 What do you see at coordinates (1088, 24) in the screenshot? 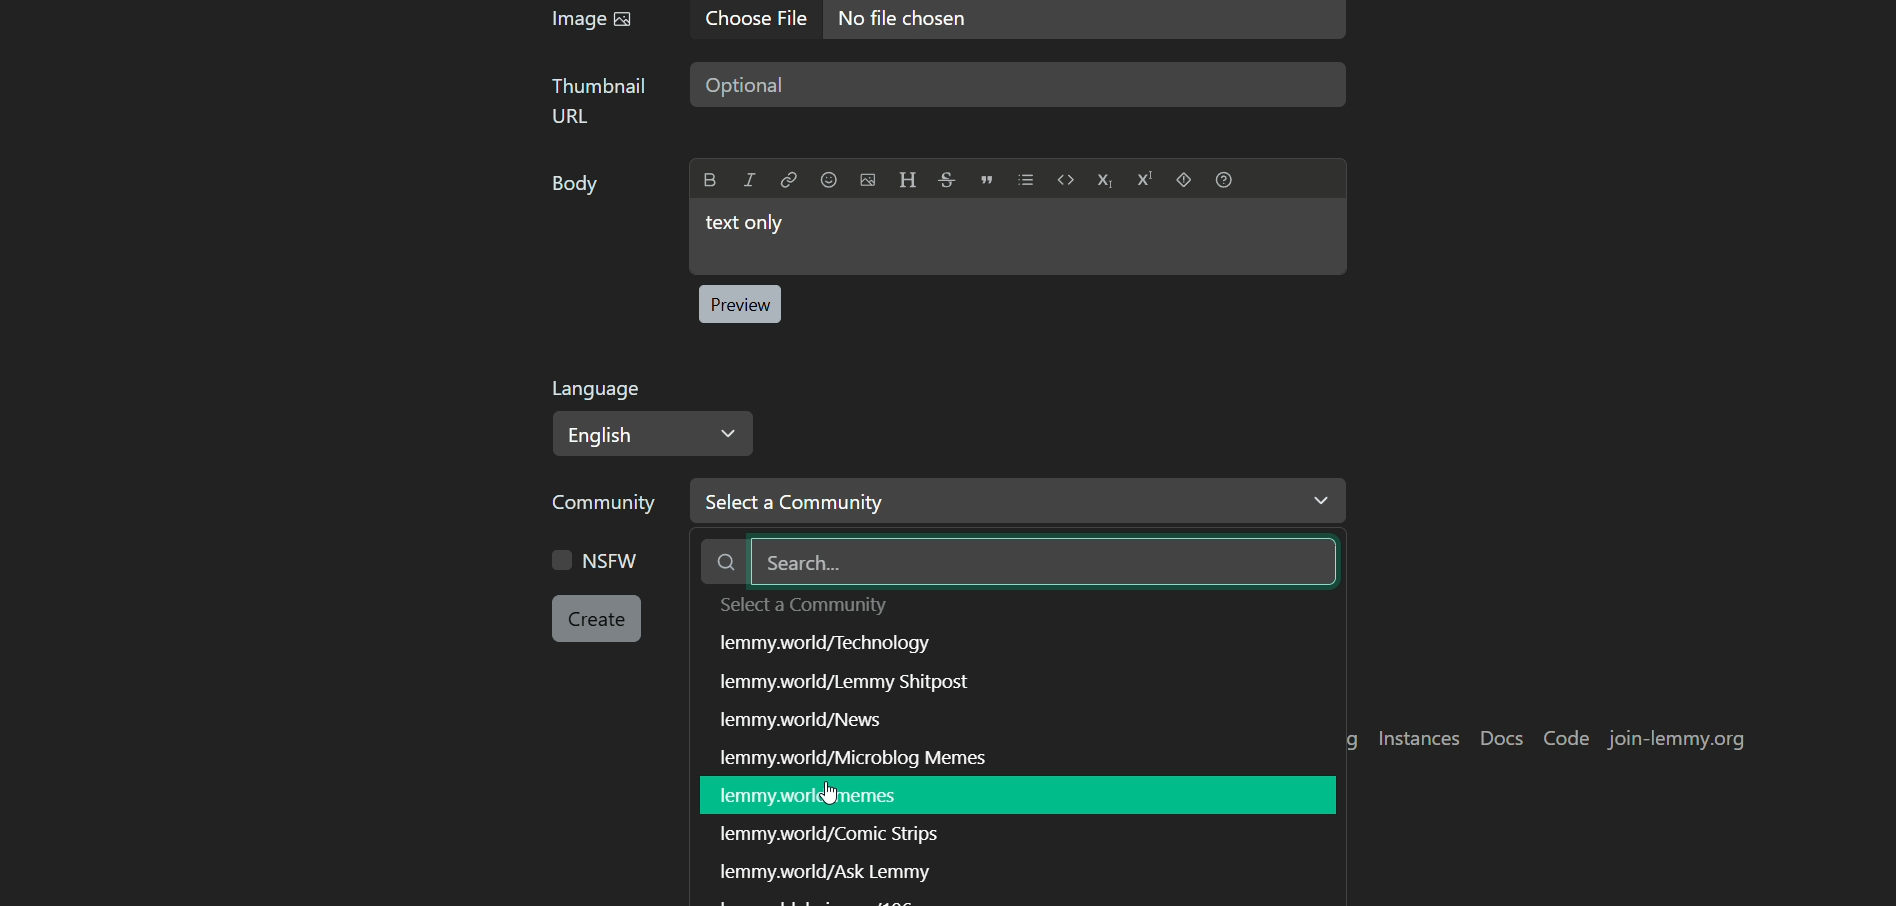
I see `text box` at bounding box center [1088, 24].